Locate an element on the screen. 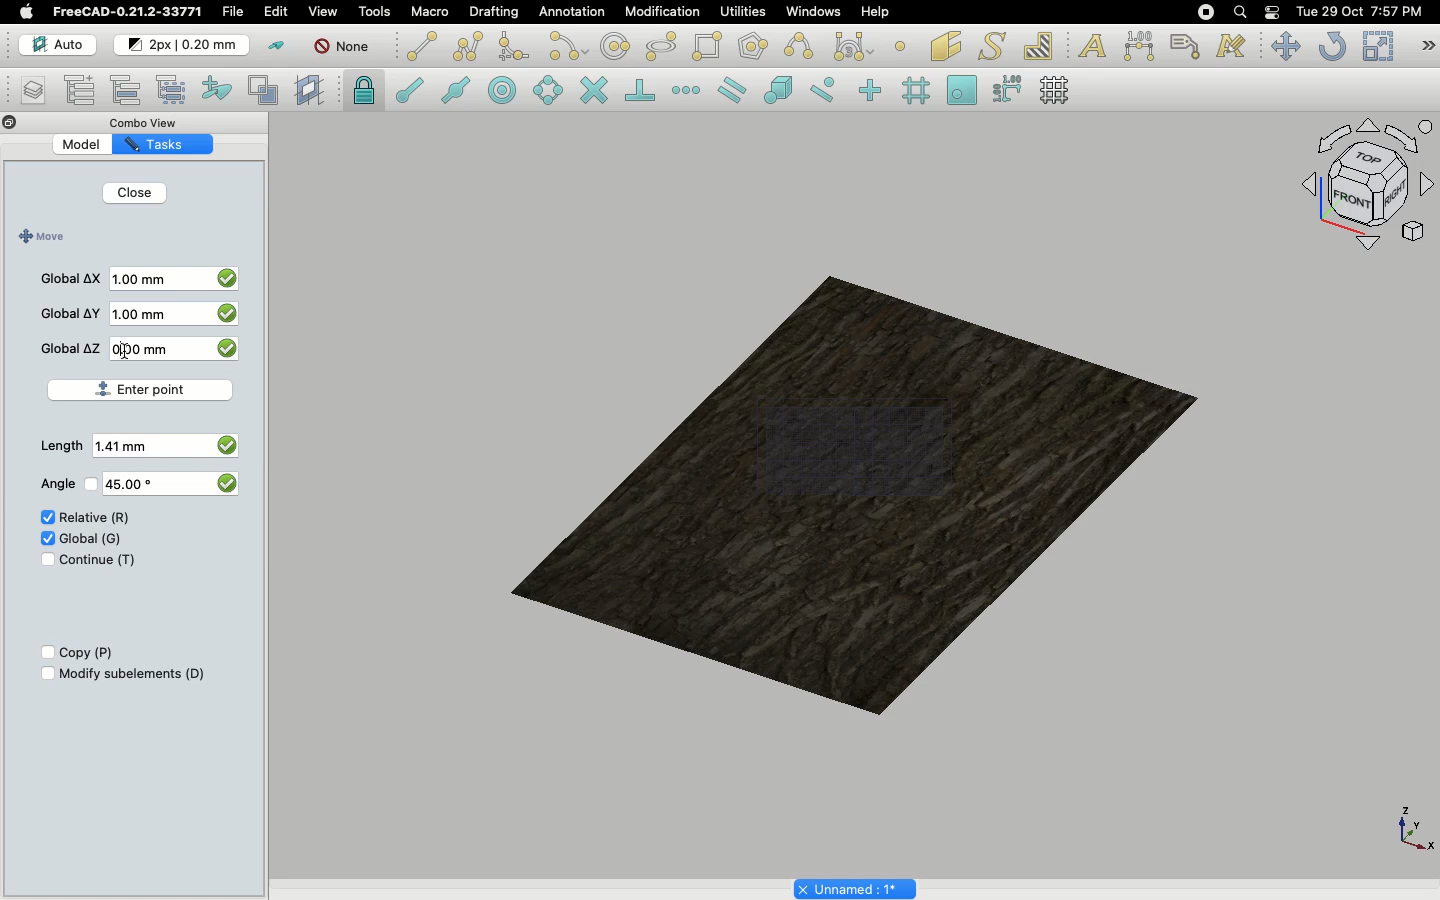 Image resolution: width=1440 pixels, height=900 pixels. Global is located at coordinates (92, 537).